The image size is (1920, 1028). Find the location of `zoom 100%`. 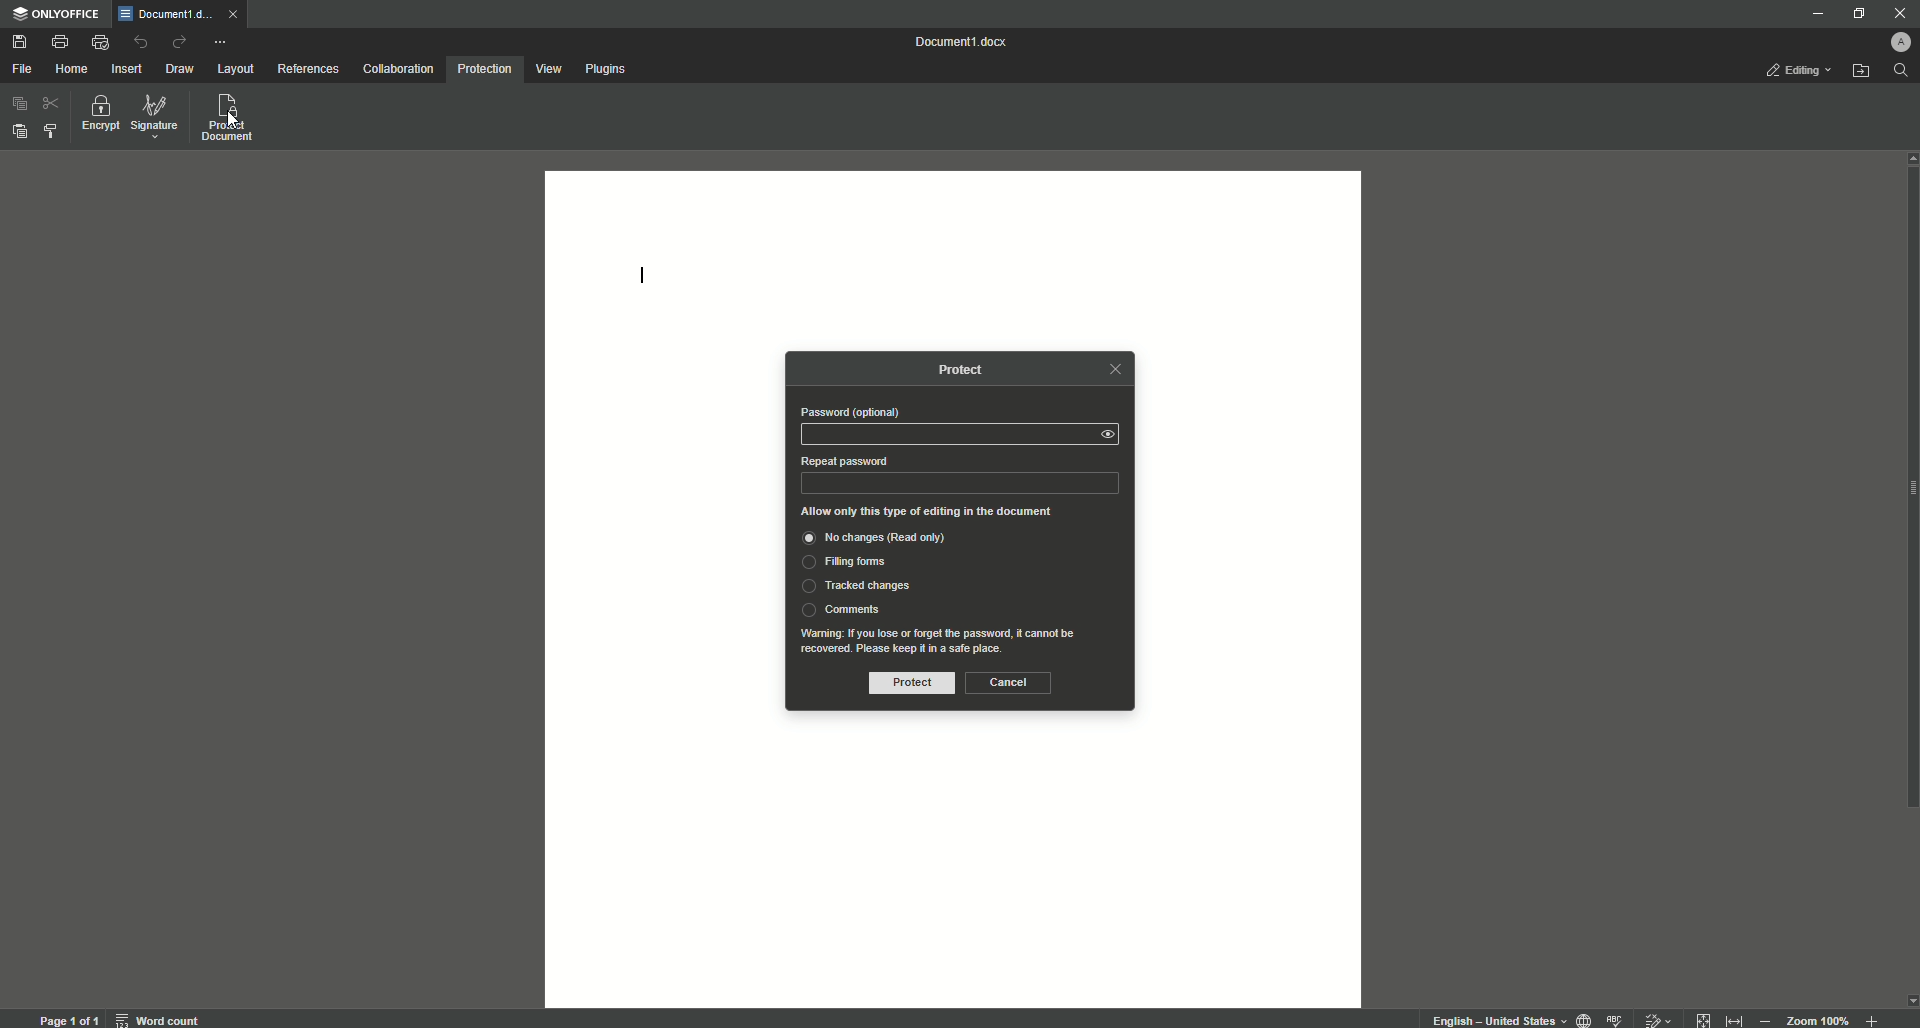

zoom 100% is located at coordinates (1820, 1017).